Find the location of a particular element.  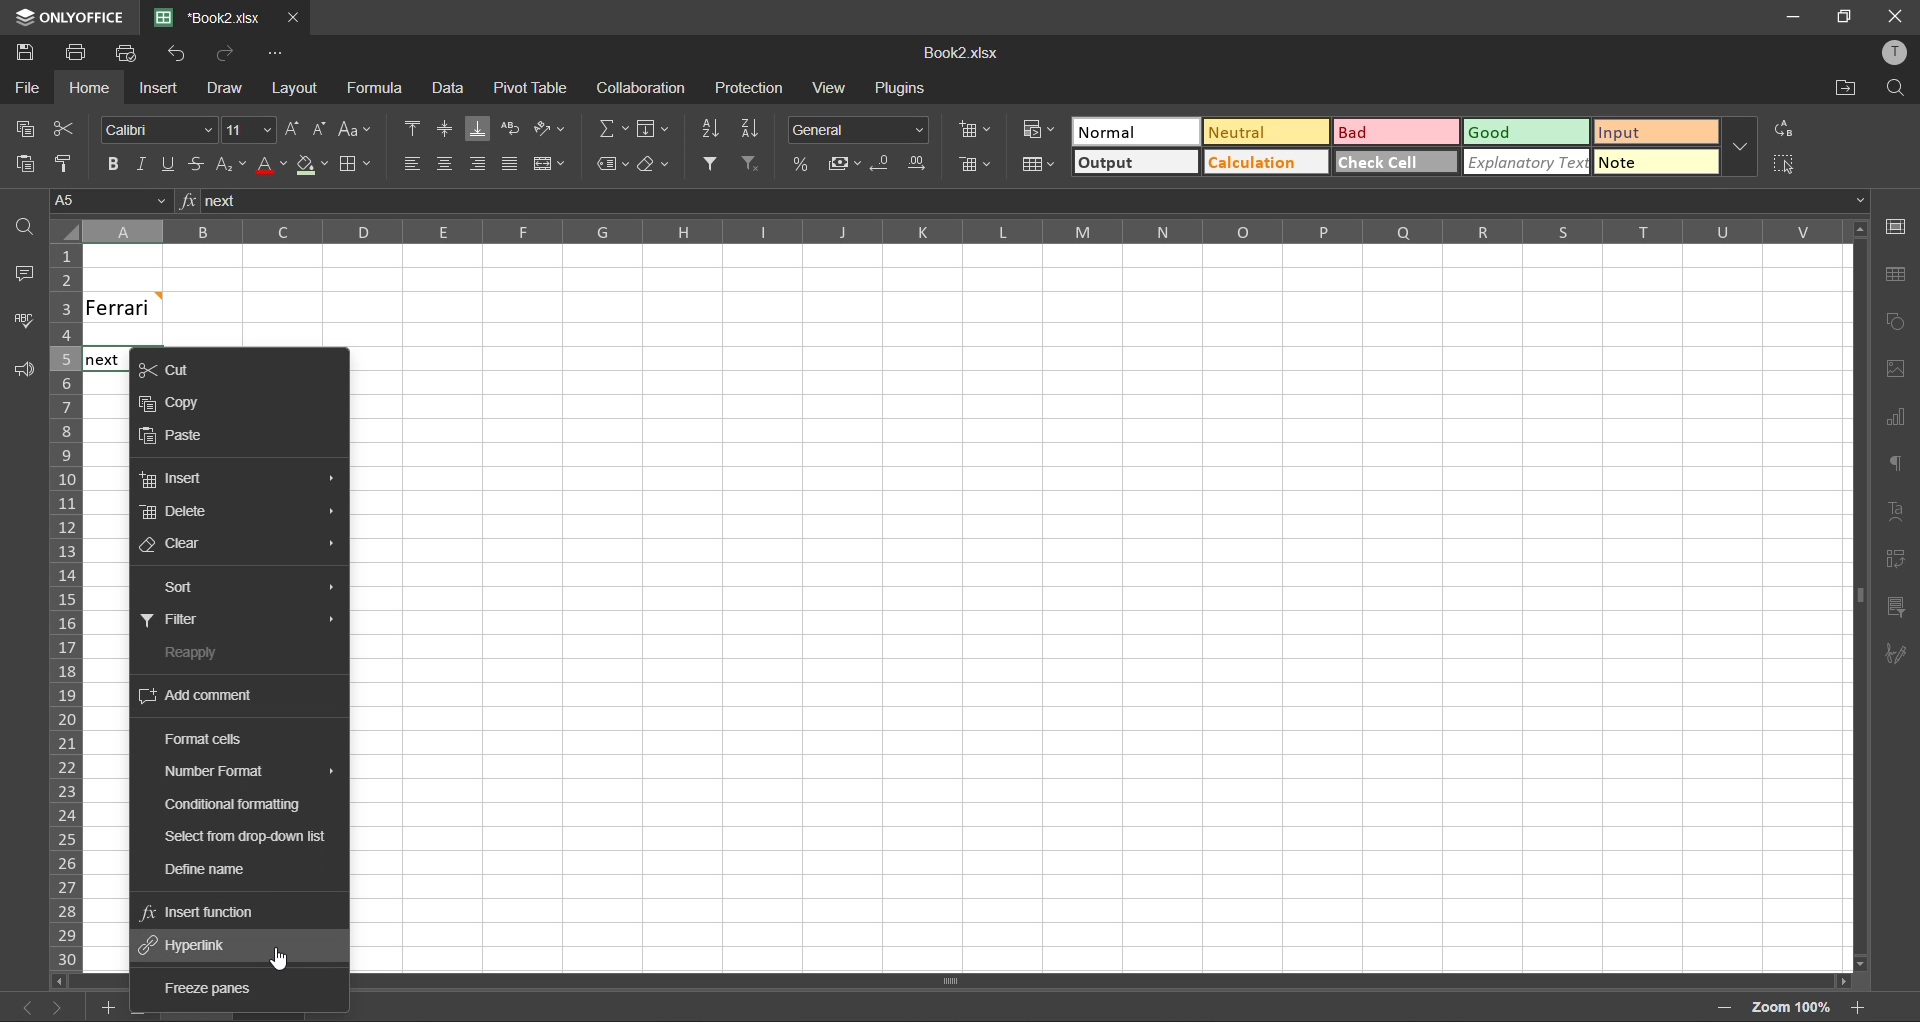

justified is located at coordinates (512, 166).